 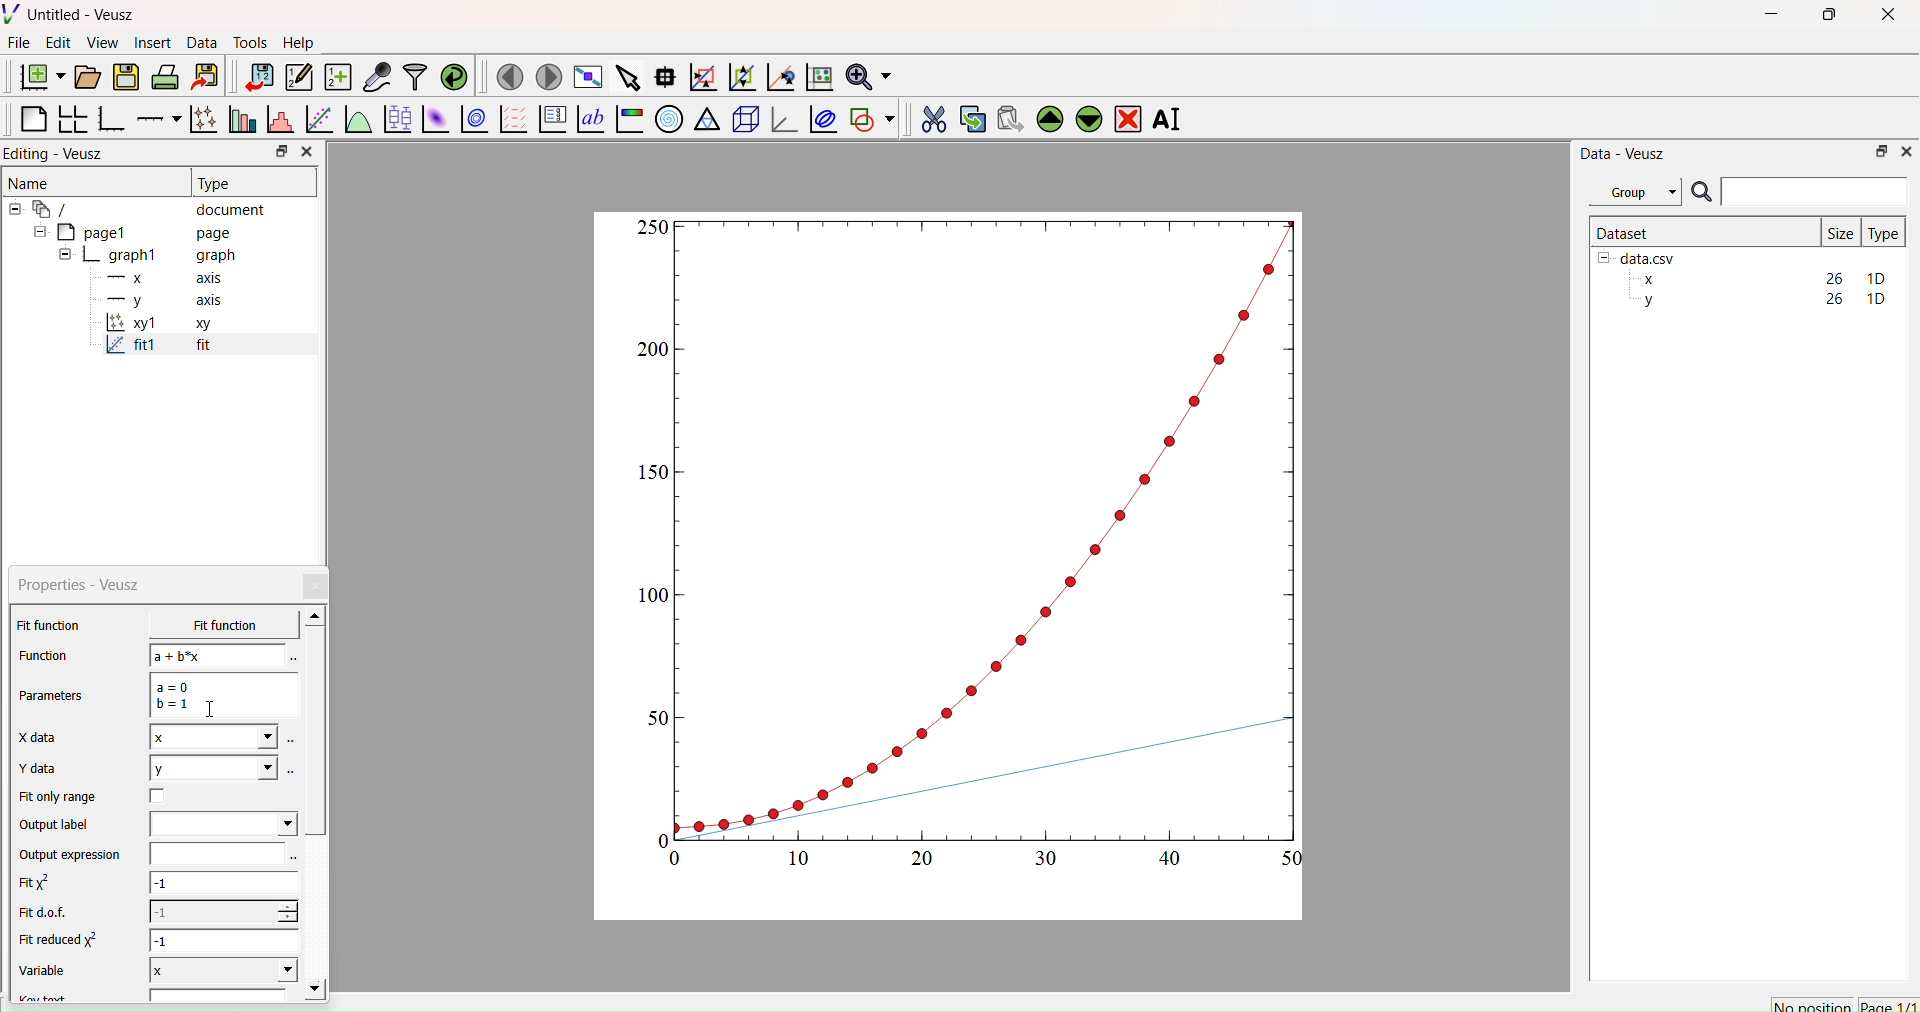 I want to click on Down, so click(x=1088, y=116).